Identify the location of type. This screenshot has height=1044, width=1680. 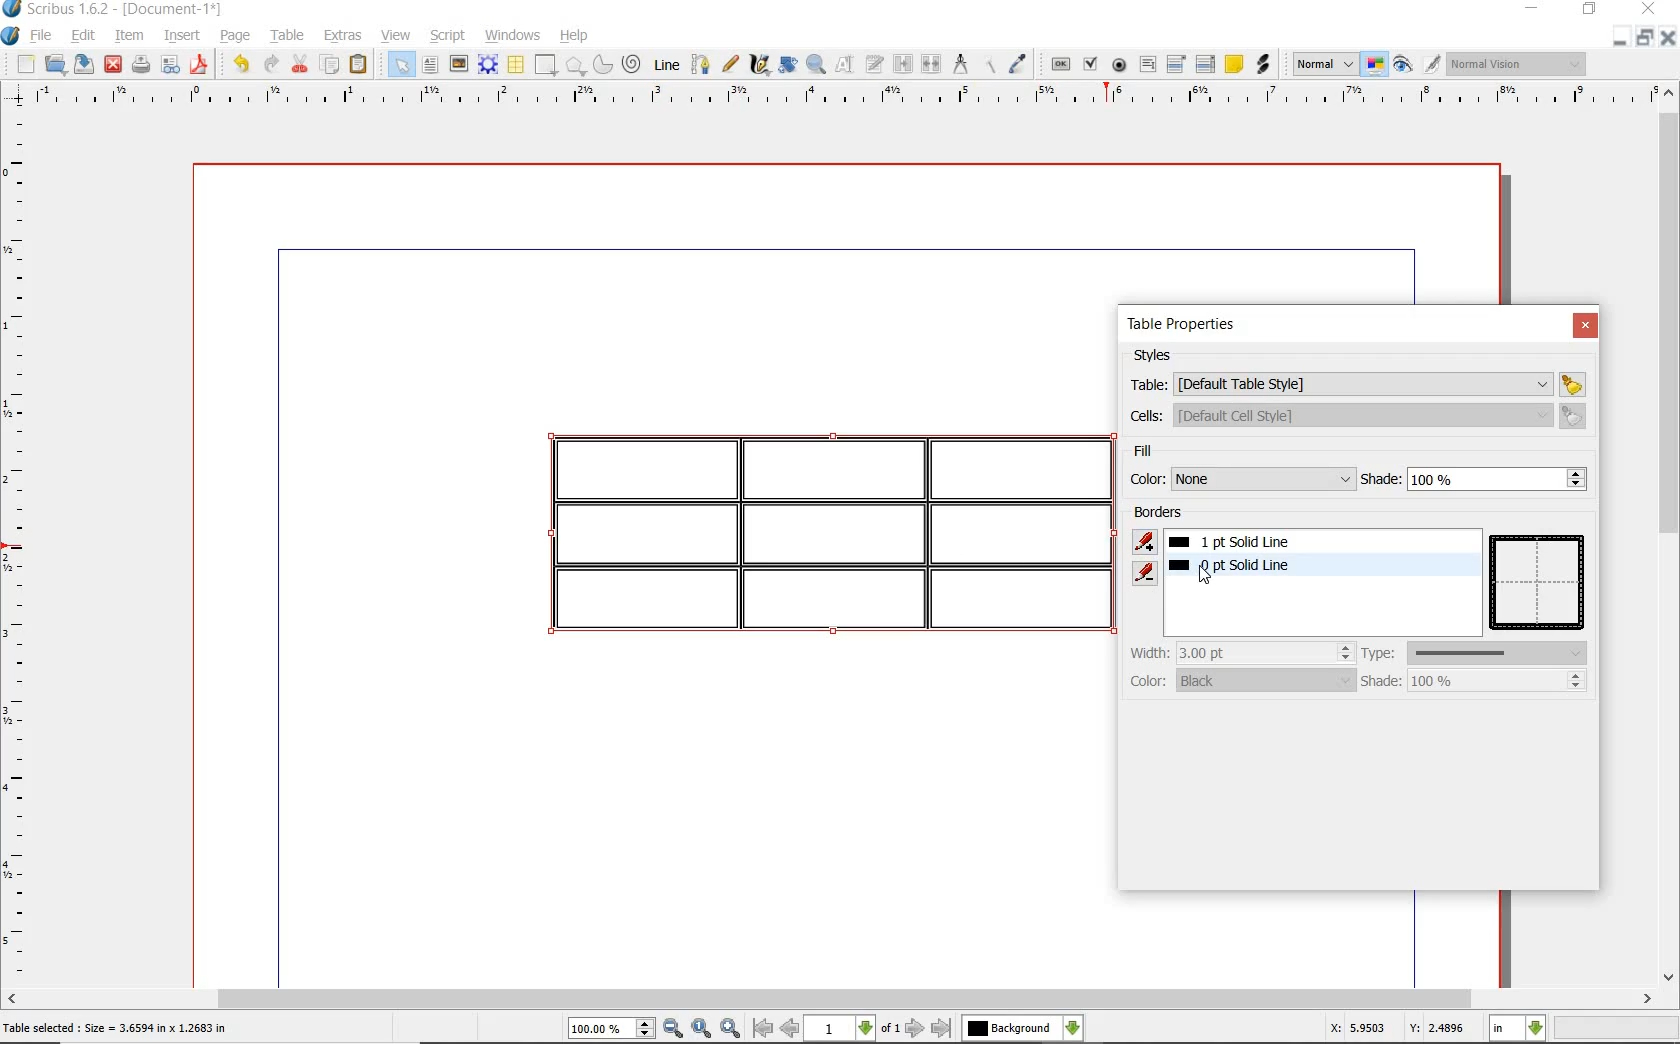
(1478, 652).